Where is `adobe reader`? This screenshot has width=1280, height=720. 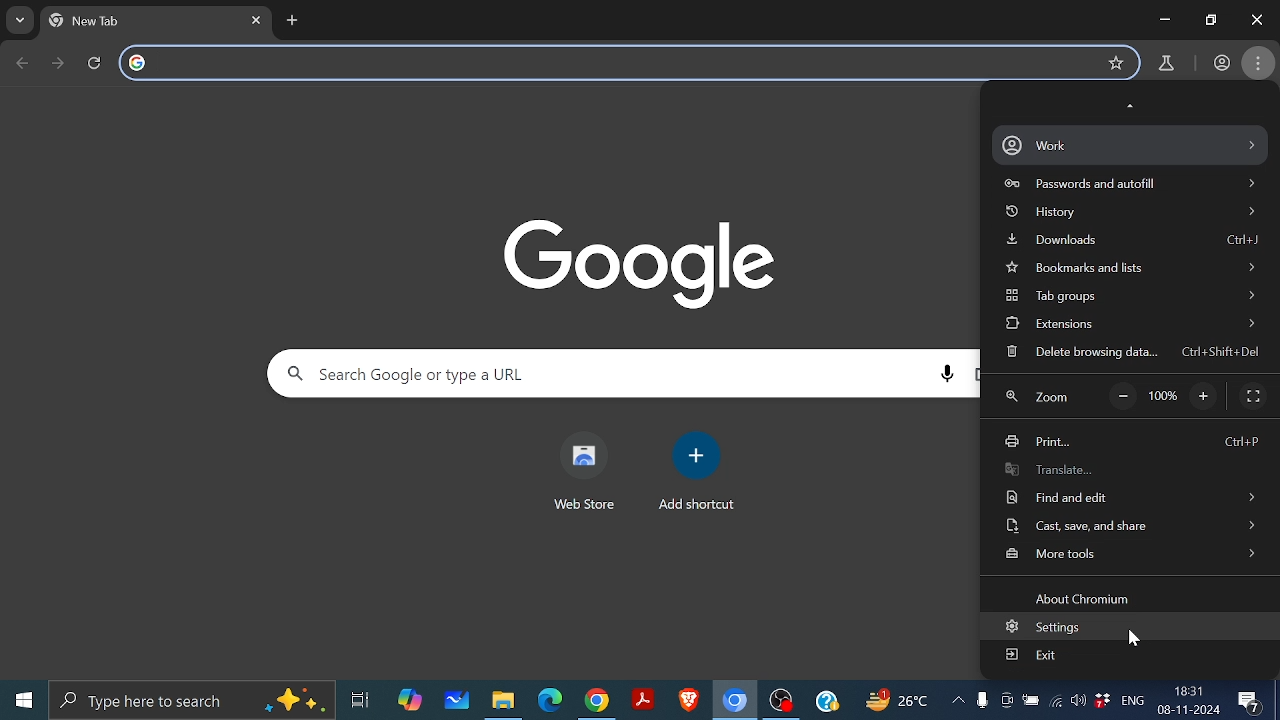
adobe reader is located at coordinates (643, 701).